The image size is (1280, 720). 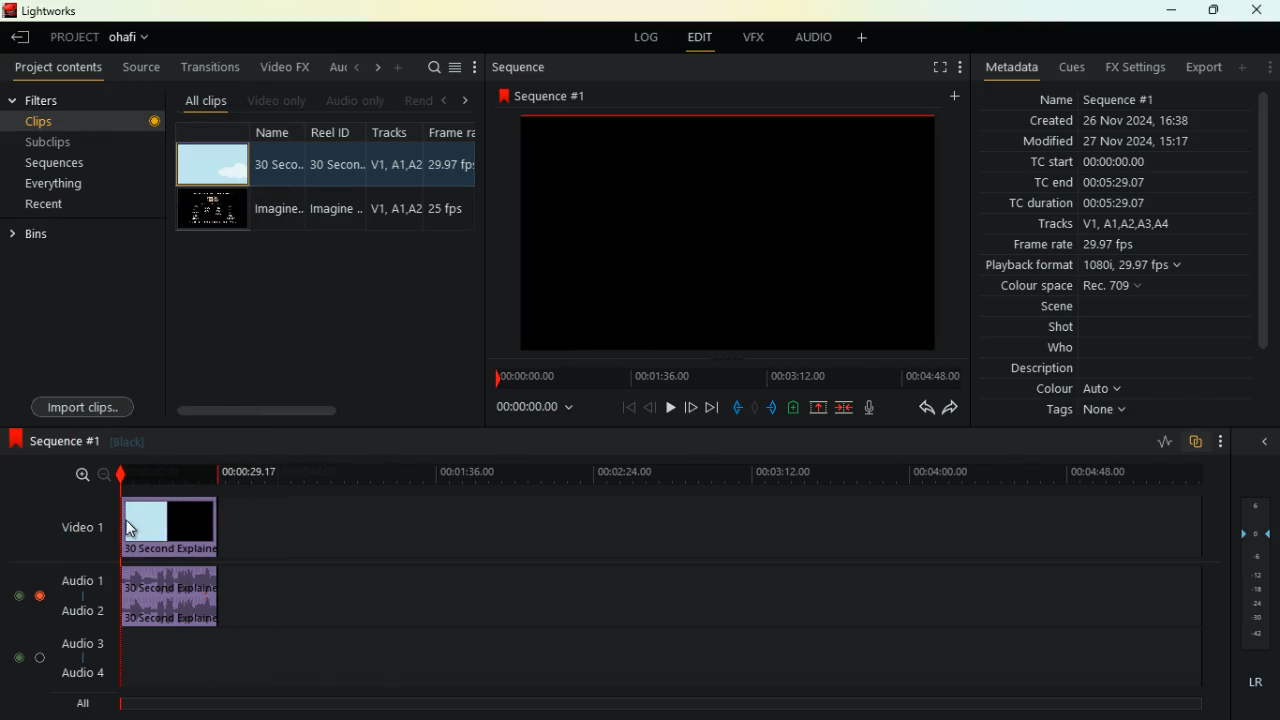 I want to click on forward, so click(x=954, y=407).